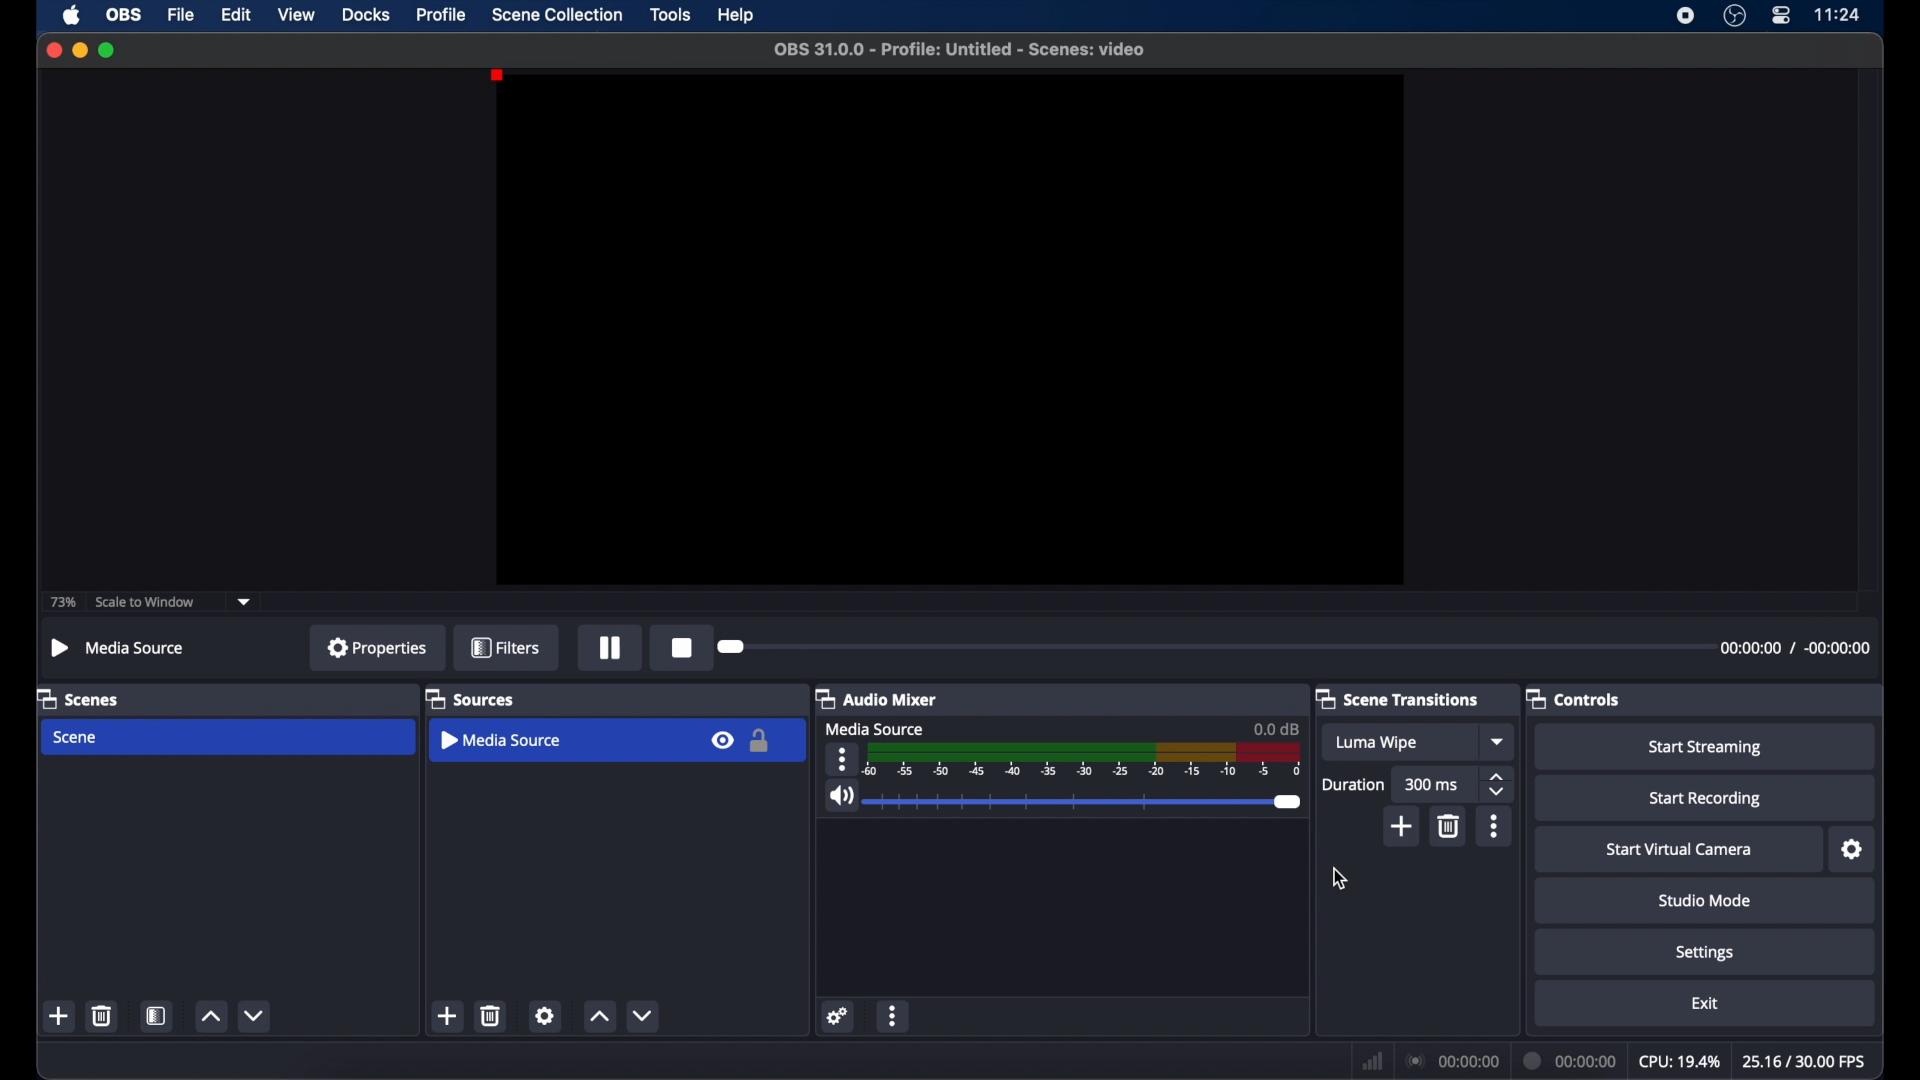  I want to click on scale to window, so click(145, 602).